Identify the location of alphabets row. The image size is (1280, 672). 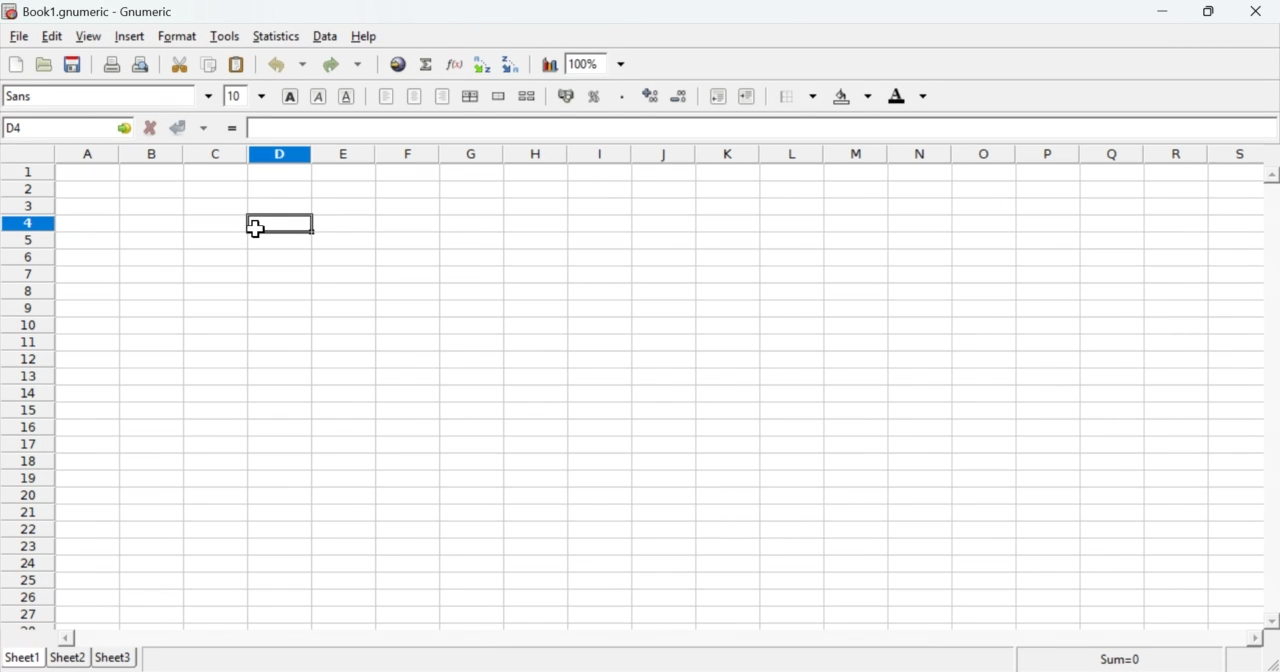
(655, 152).